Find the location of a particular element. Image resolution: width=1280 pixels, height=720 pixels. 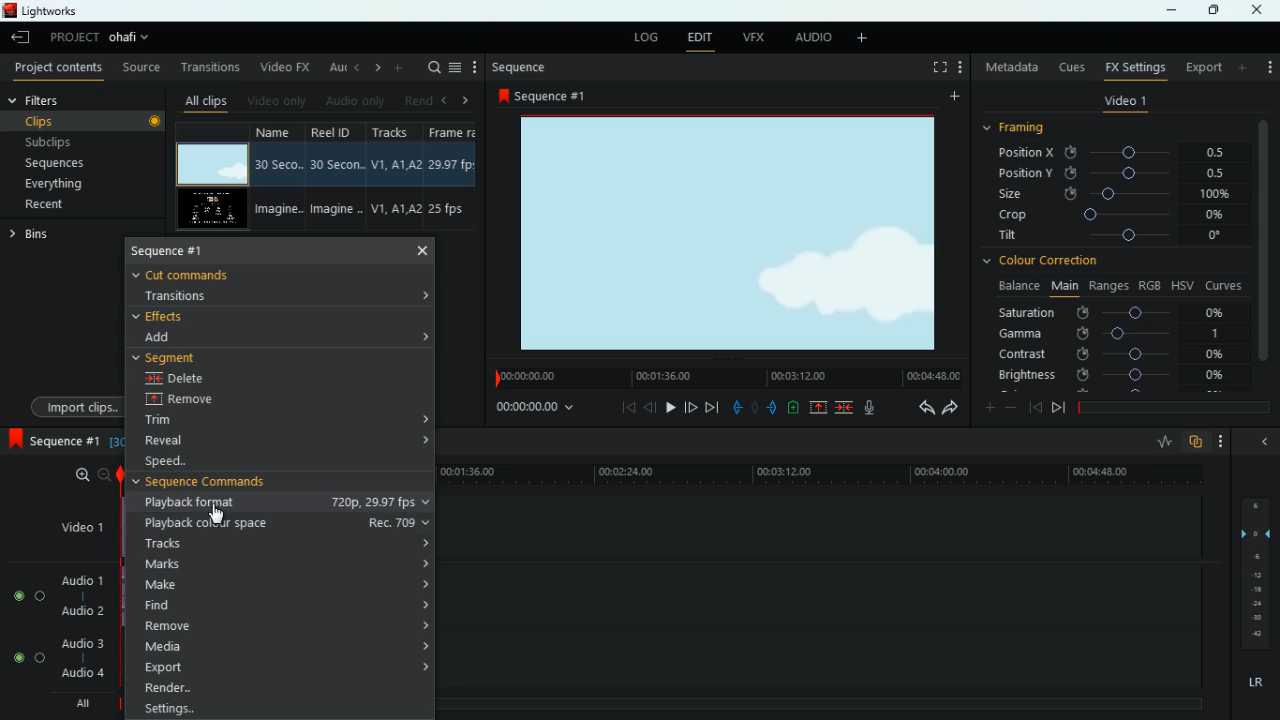

expand is located at coordinates (424, 336).